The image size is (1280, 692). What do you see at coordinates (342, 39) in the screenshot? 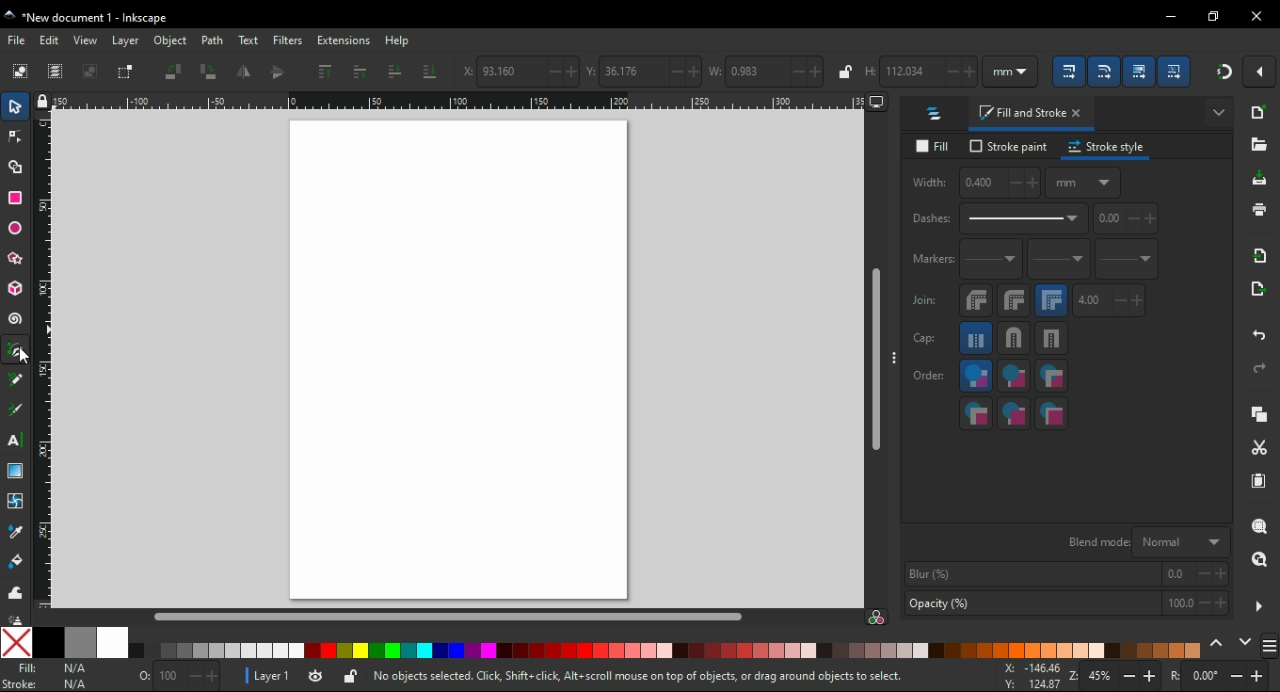
I see `extension` at bounding box center [342, 39].